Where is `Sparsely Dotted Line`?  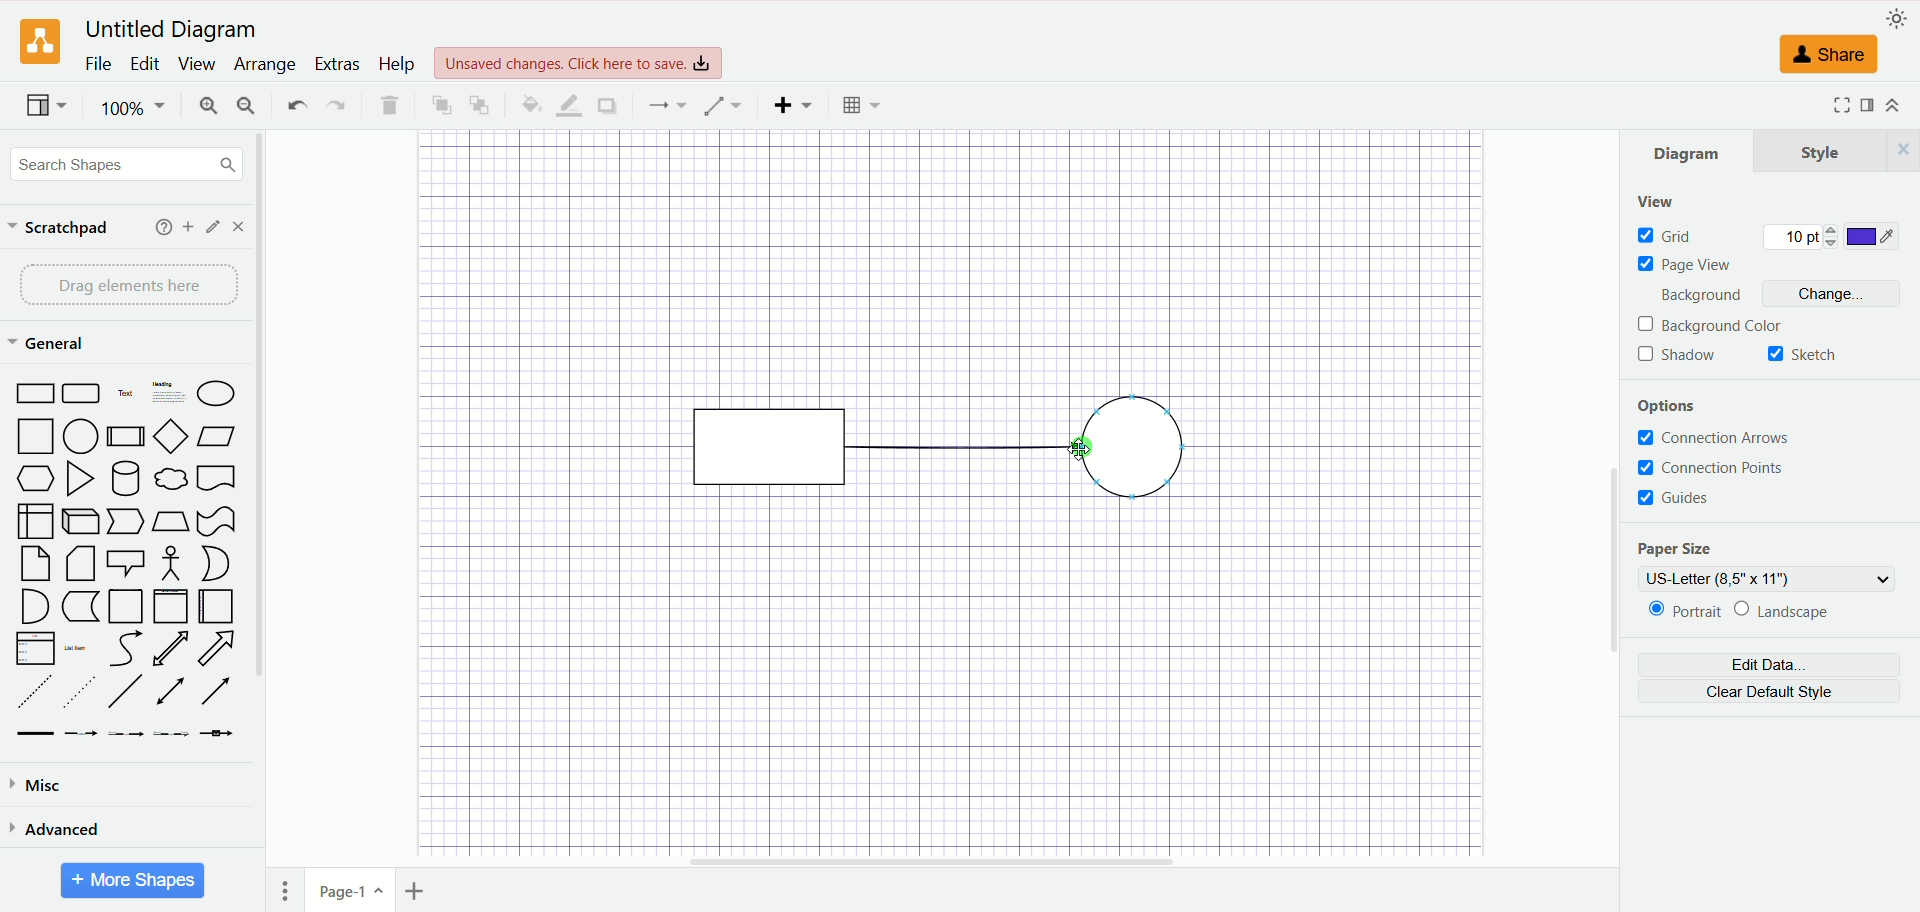
Sparsely Dotted Line is located at coordinates (80, 691).